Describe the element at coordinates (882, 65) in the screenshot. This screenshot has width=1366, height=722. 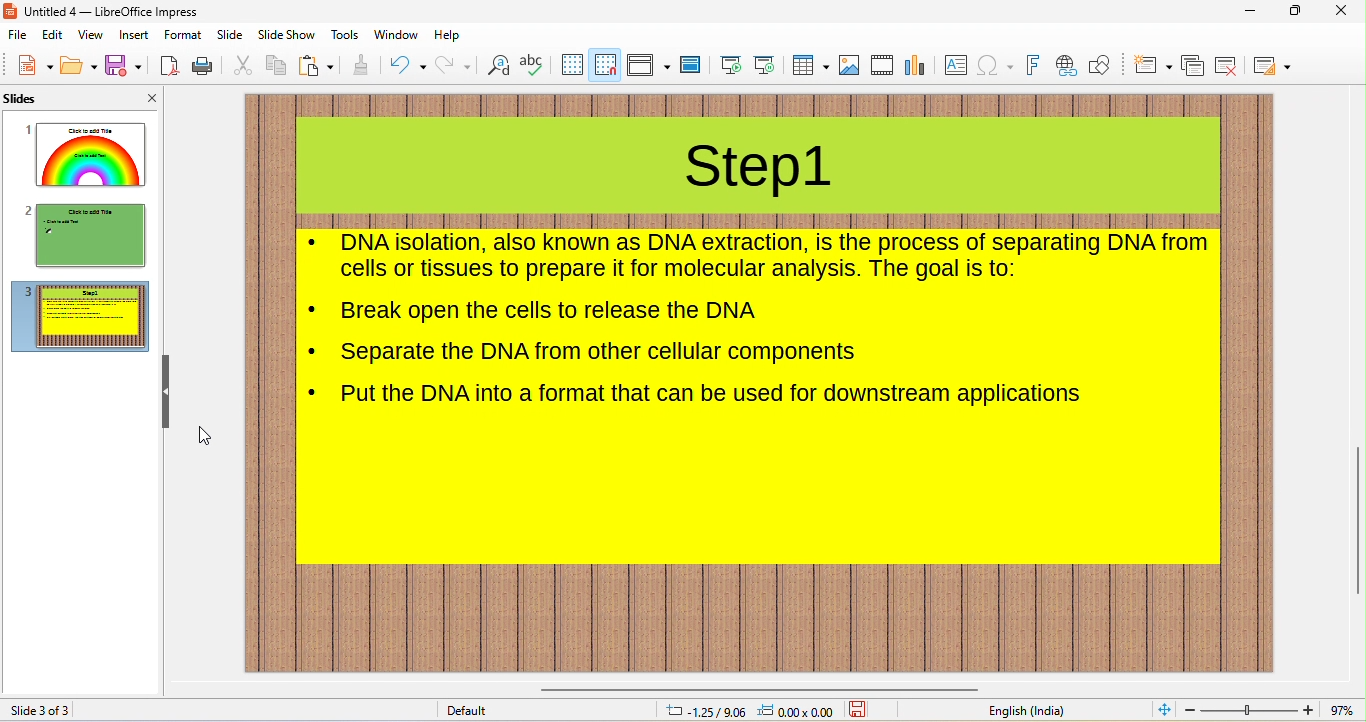
I see `media` at that location.